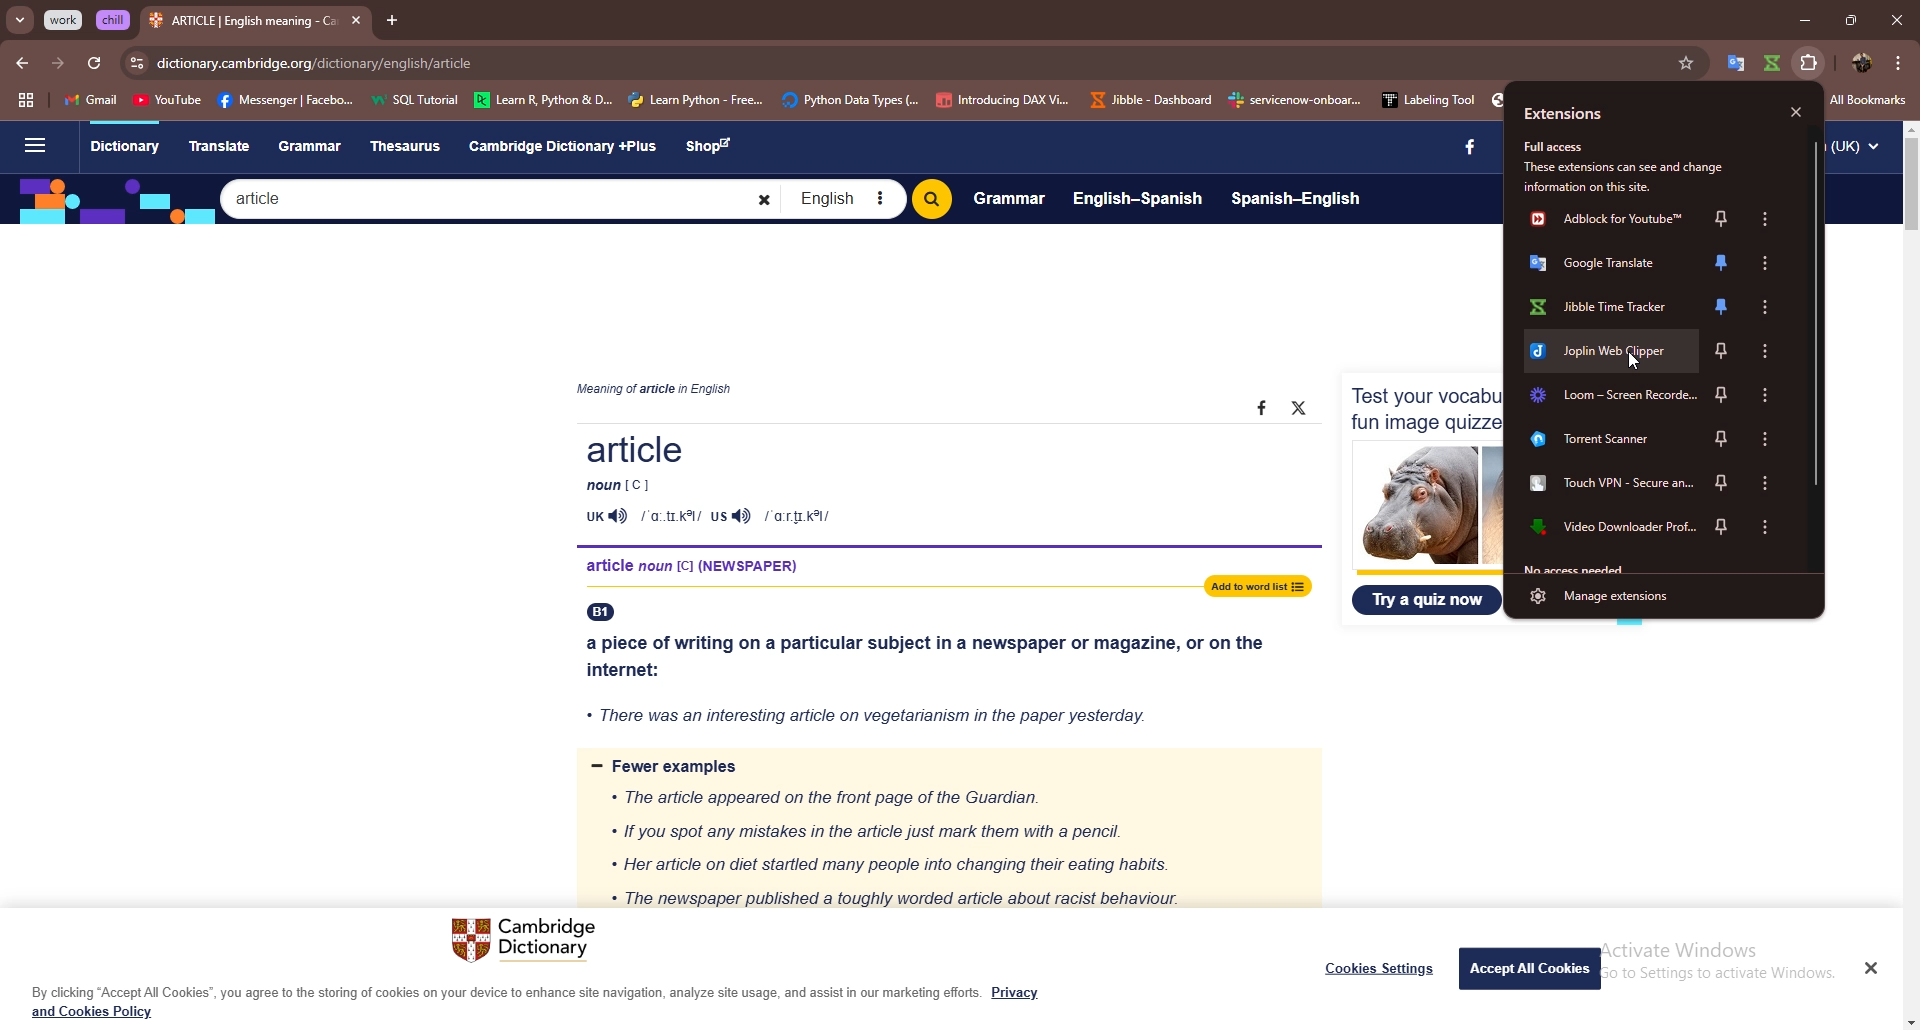  What do you see at coordinates (1766, 439) in the screenshot?
I see `option` at bounding box center [1766, 439].